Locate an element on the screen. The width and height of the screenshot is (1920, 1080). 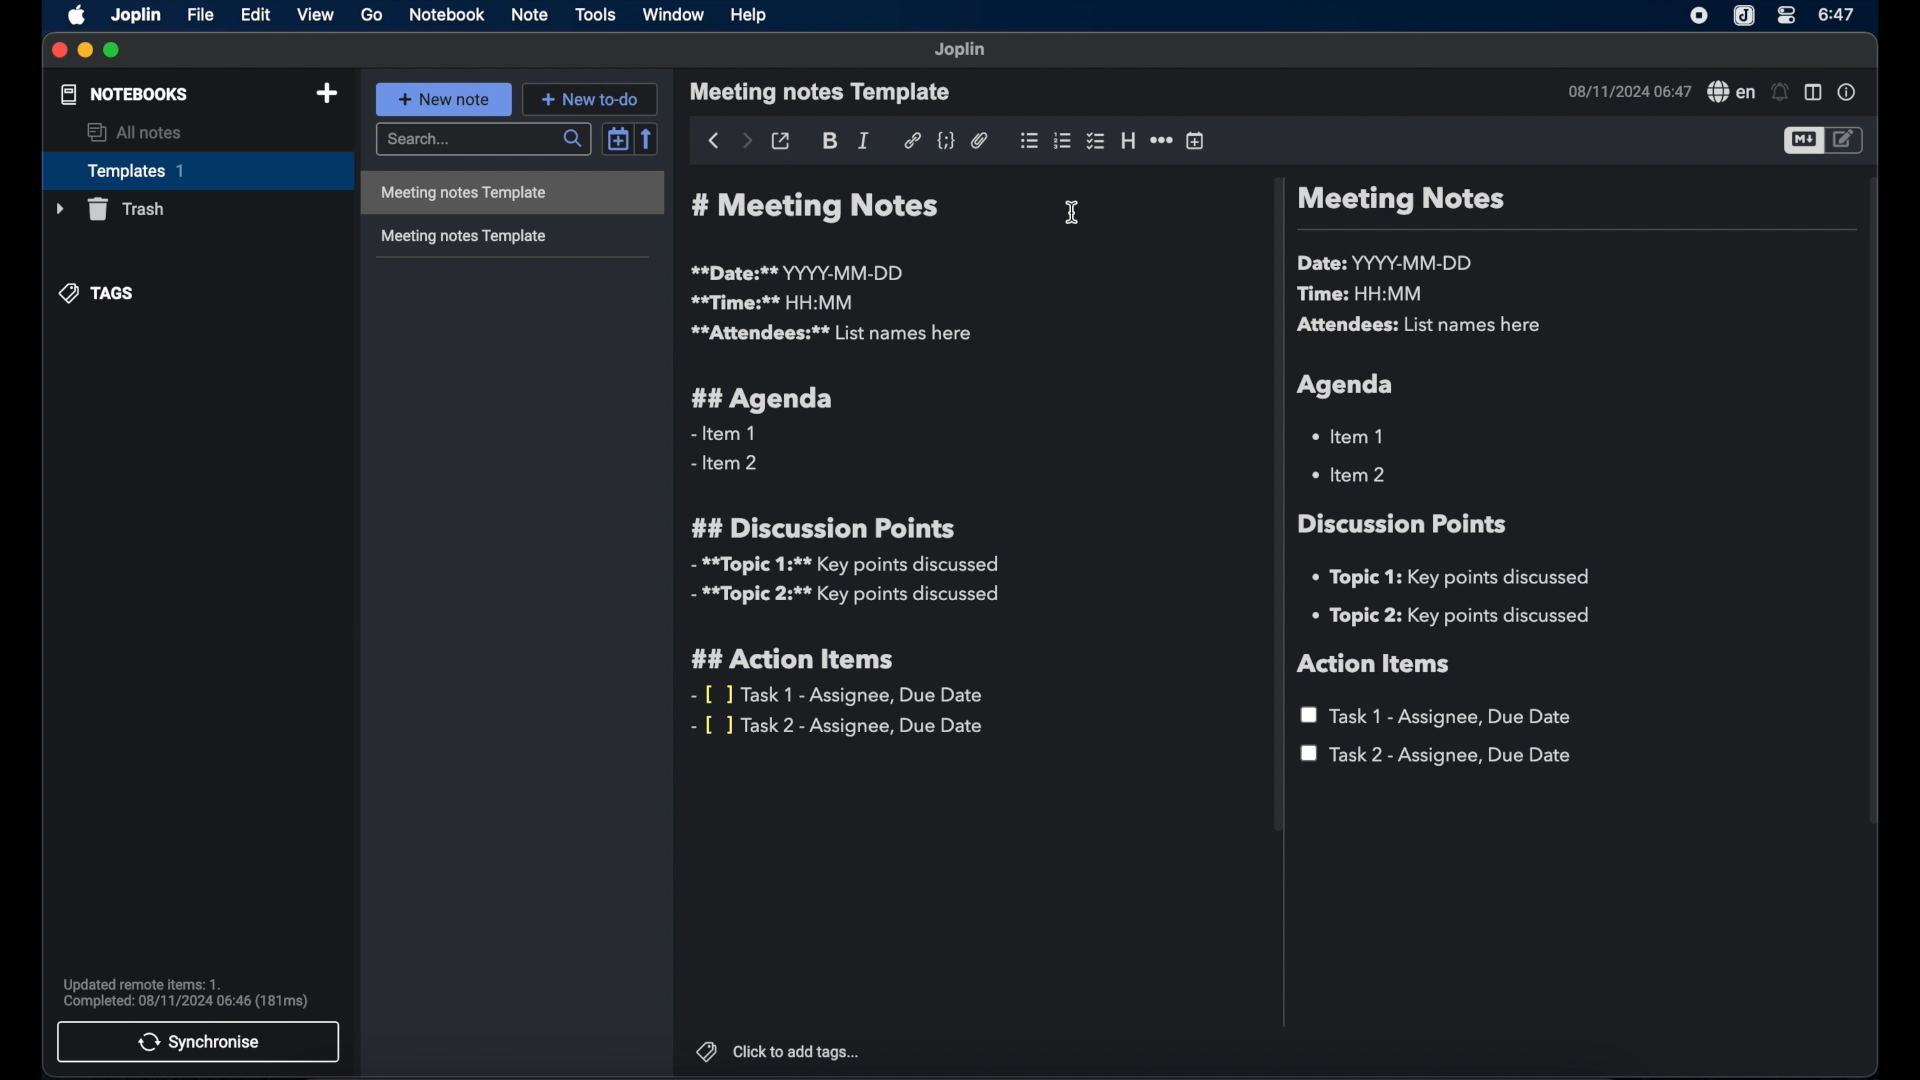
discussion points is located at coordinates (1405, 524).